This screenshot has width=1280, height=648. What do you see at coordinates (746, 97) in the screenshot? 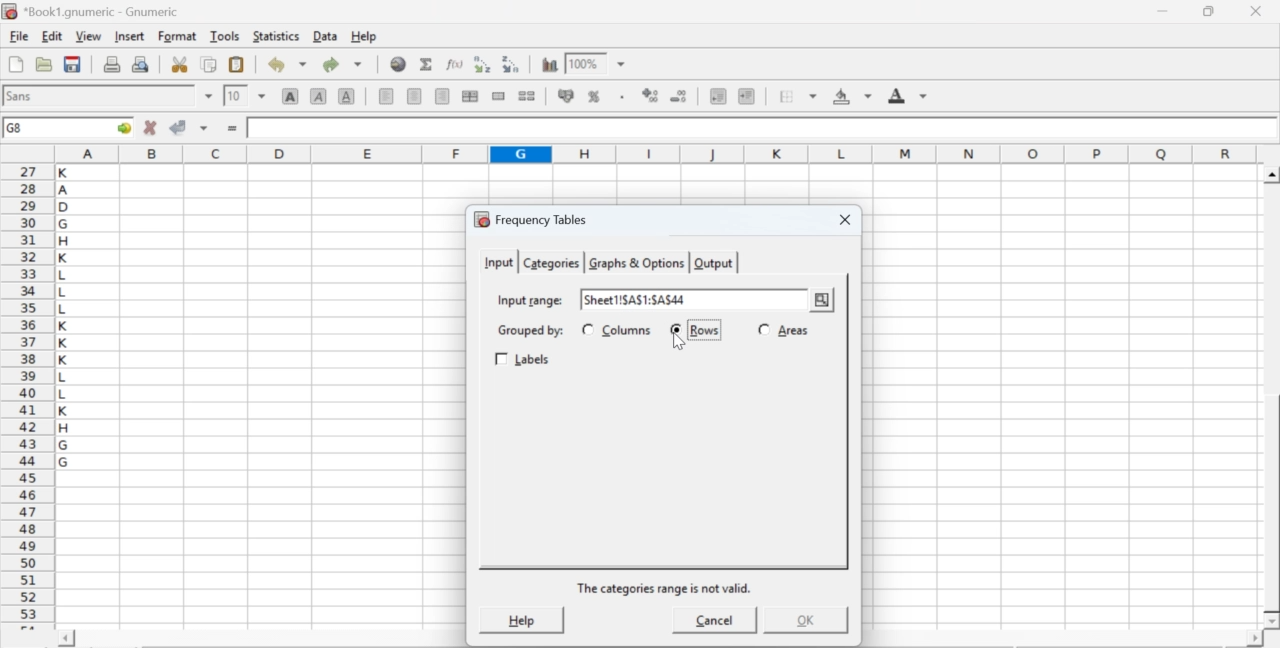
I see `increase indent` at bounding box center [746, 97].